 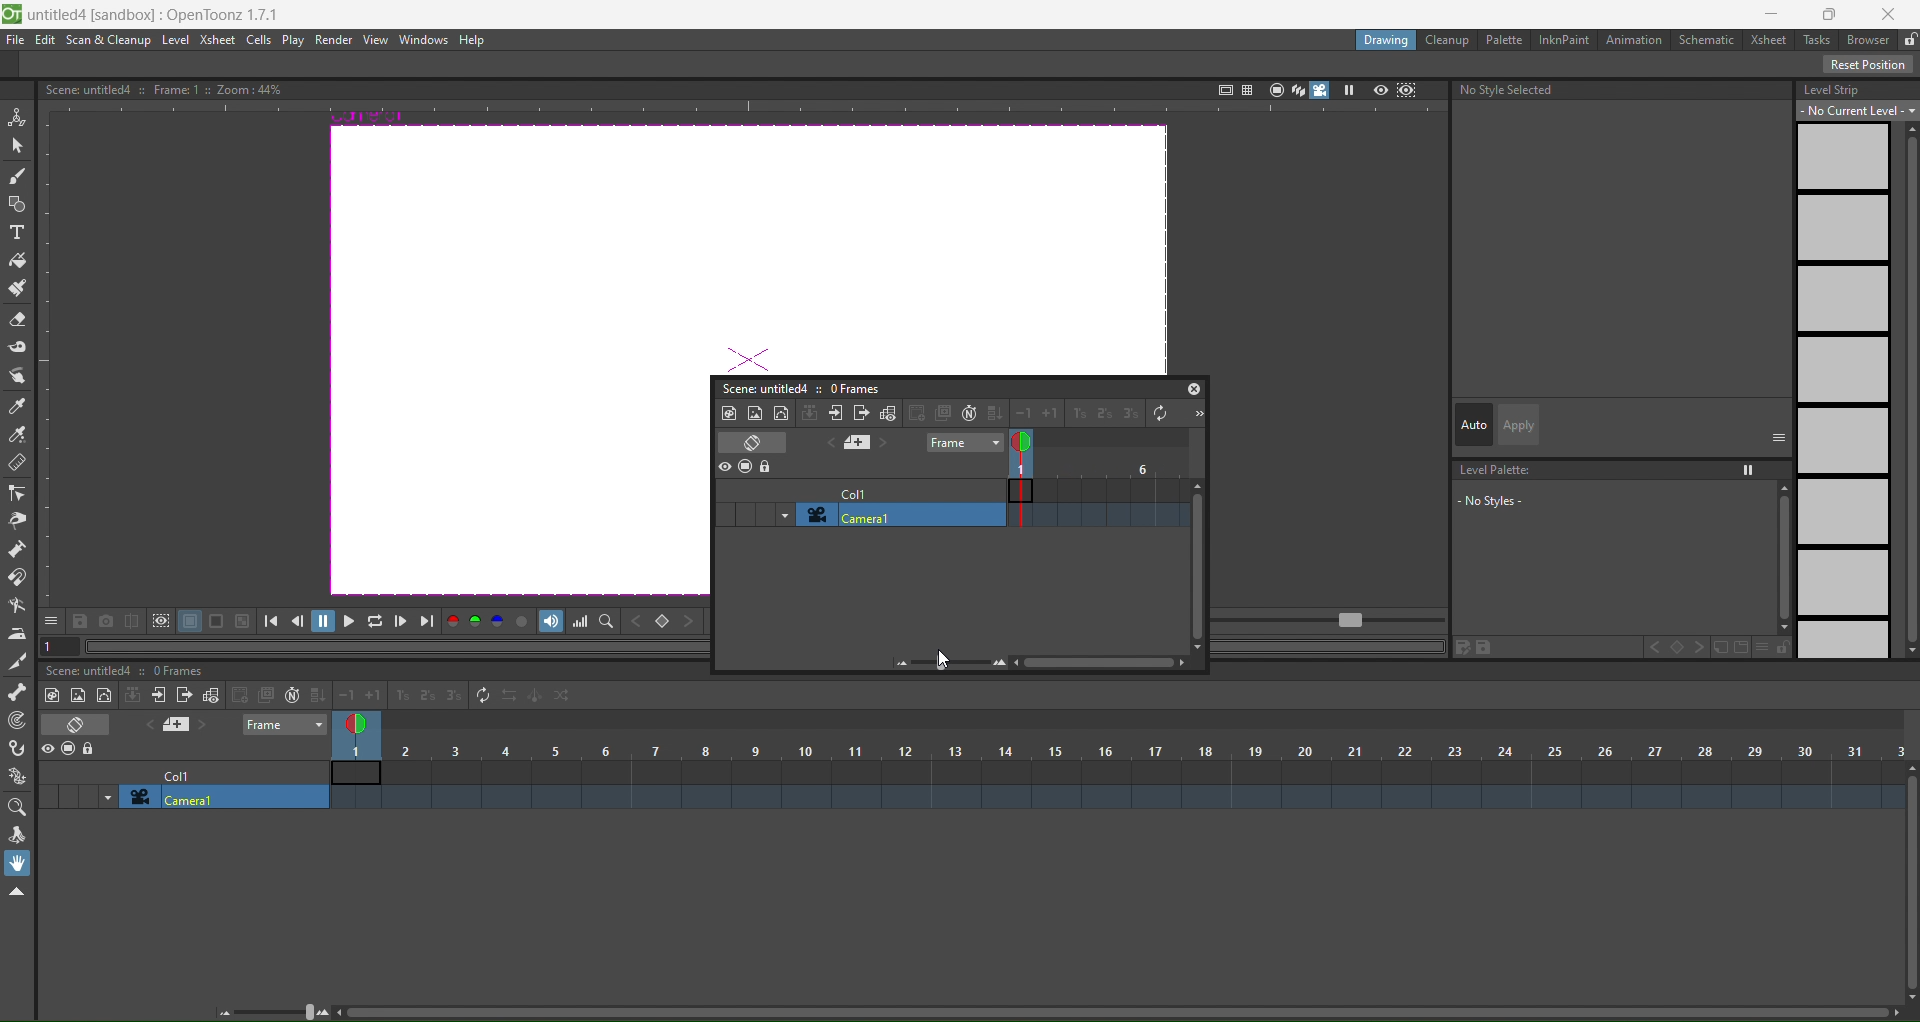 I want to click on close sub xsheet, so click(x=158, y=695).